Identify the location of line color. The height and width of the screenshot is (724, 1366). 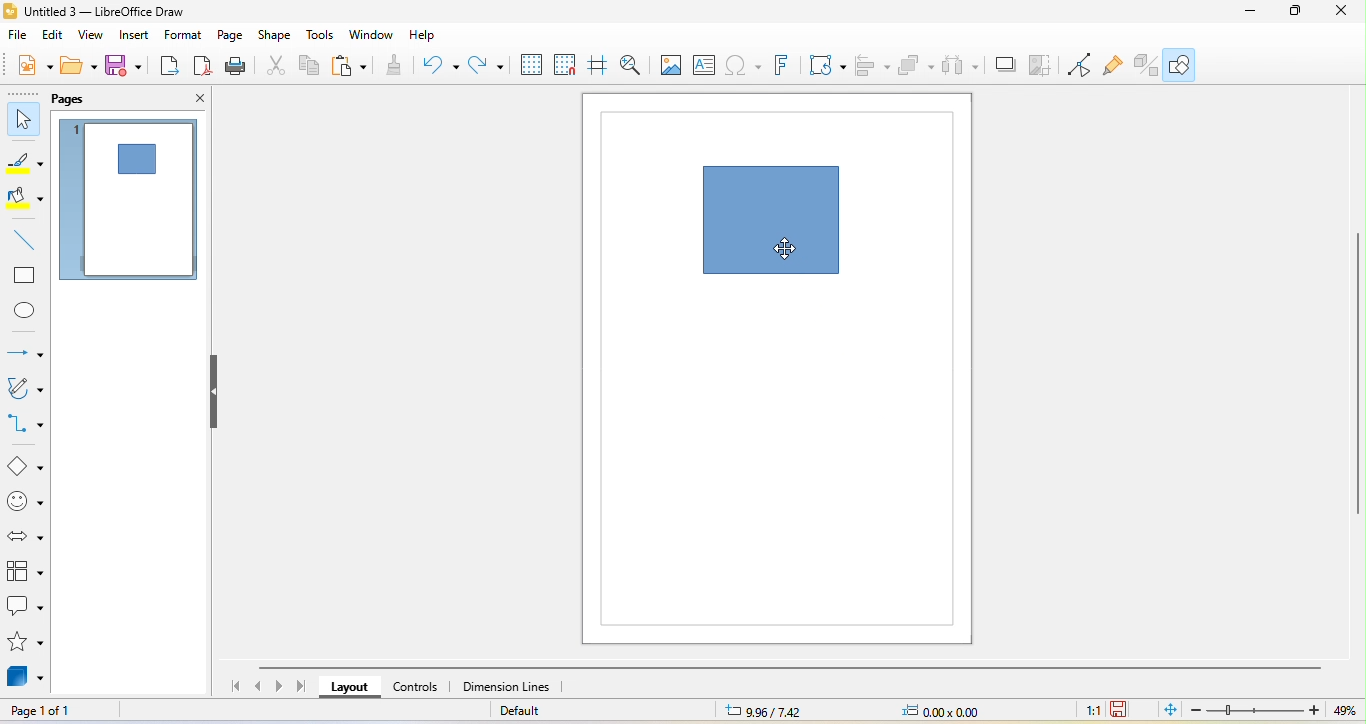
(24, 164).